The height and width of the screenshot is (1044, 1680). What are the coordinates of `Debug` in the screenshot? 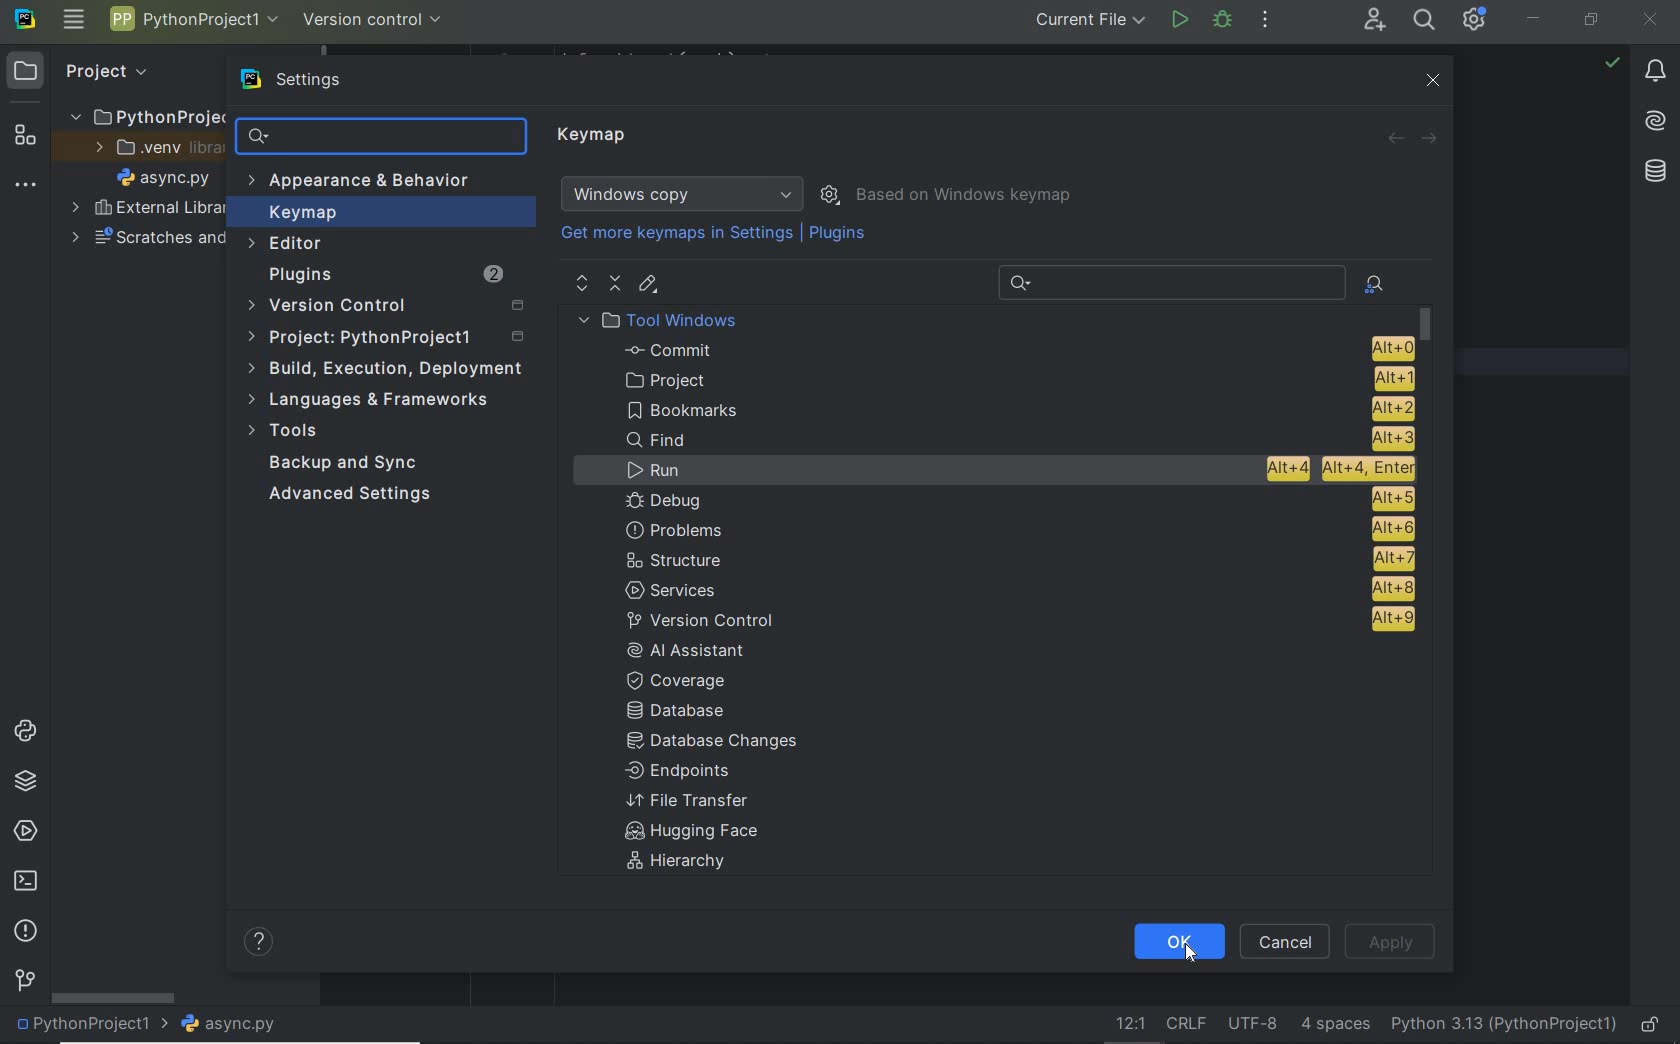 It's located at (1017, 500).